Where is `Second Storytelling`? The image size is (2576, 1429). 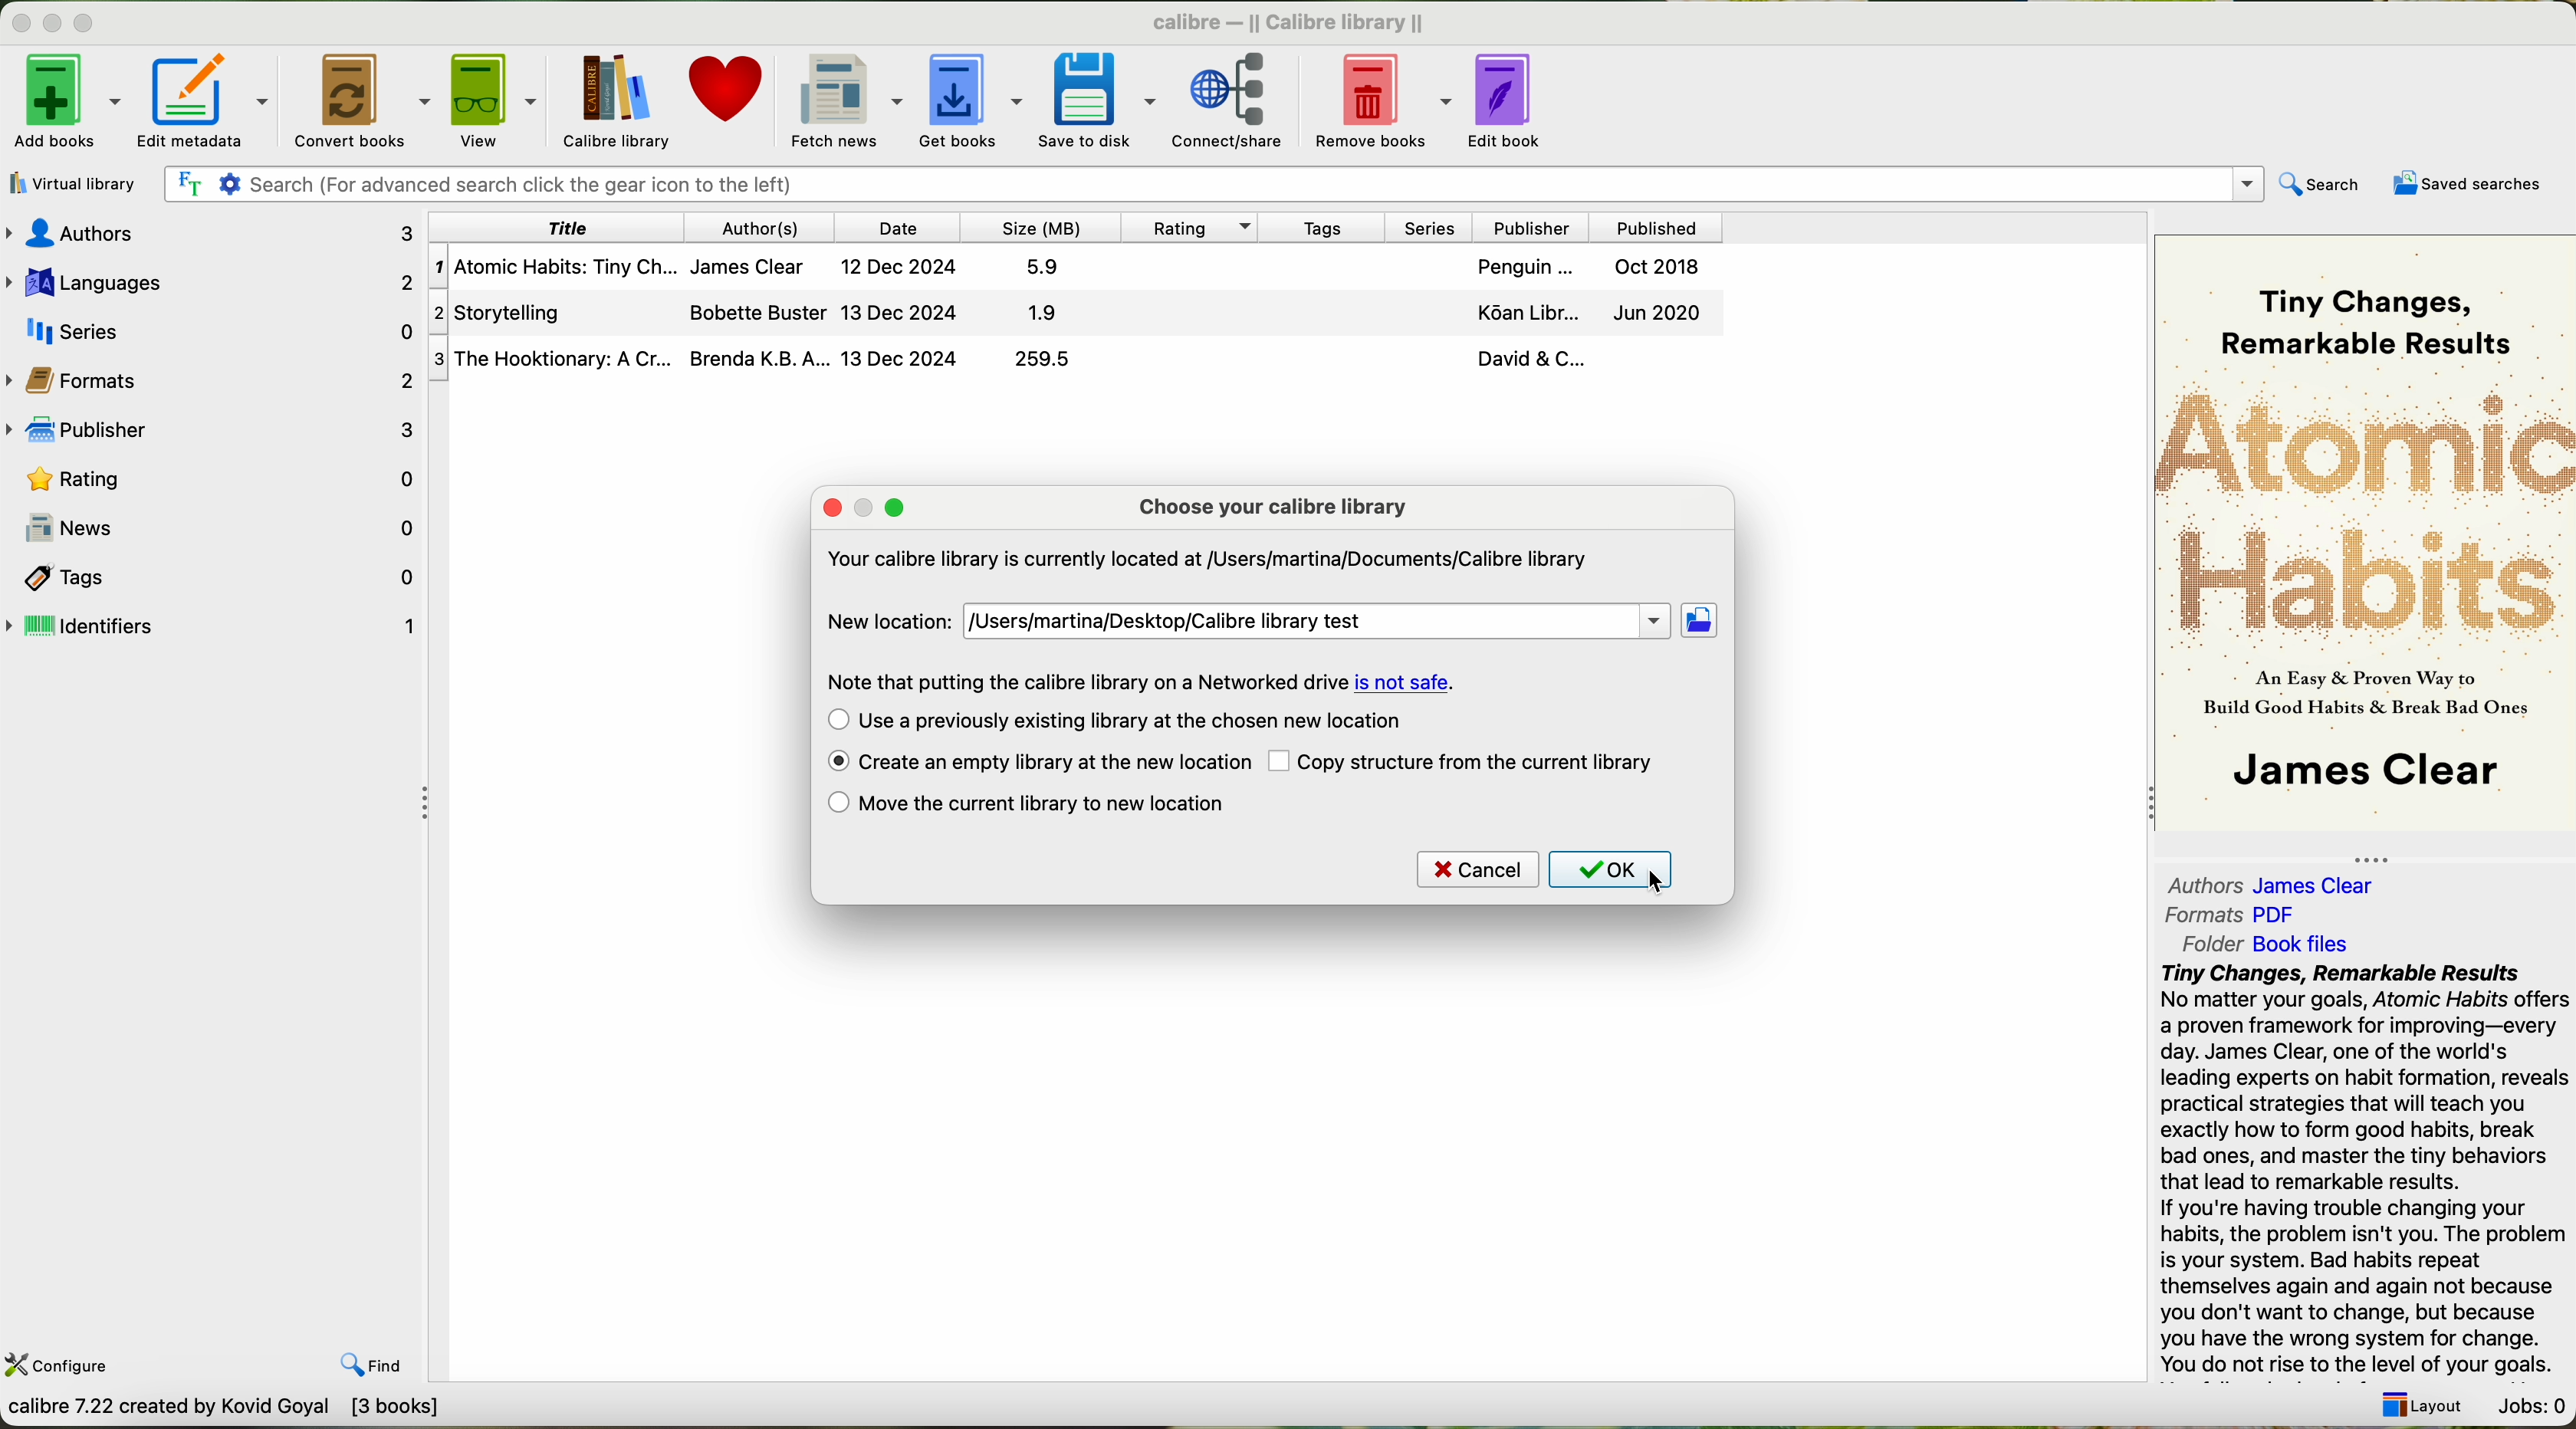
Second Storytelling is located at coordinates (1079, 314).